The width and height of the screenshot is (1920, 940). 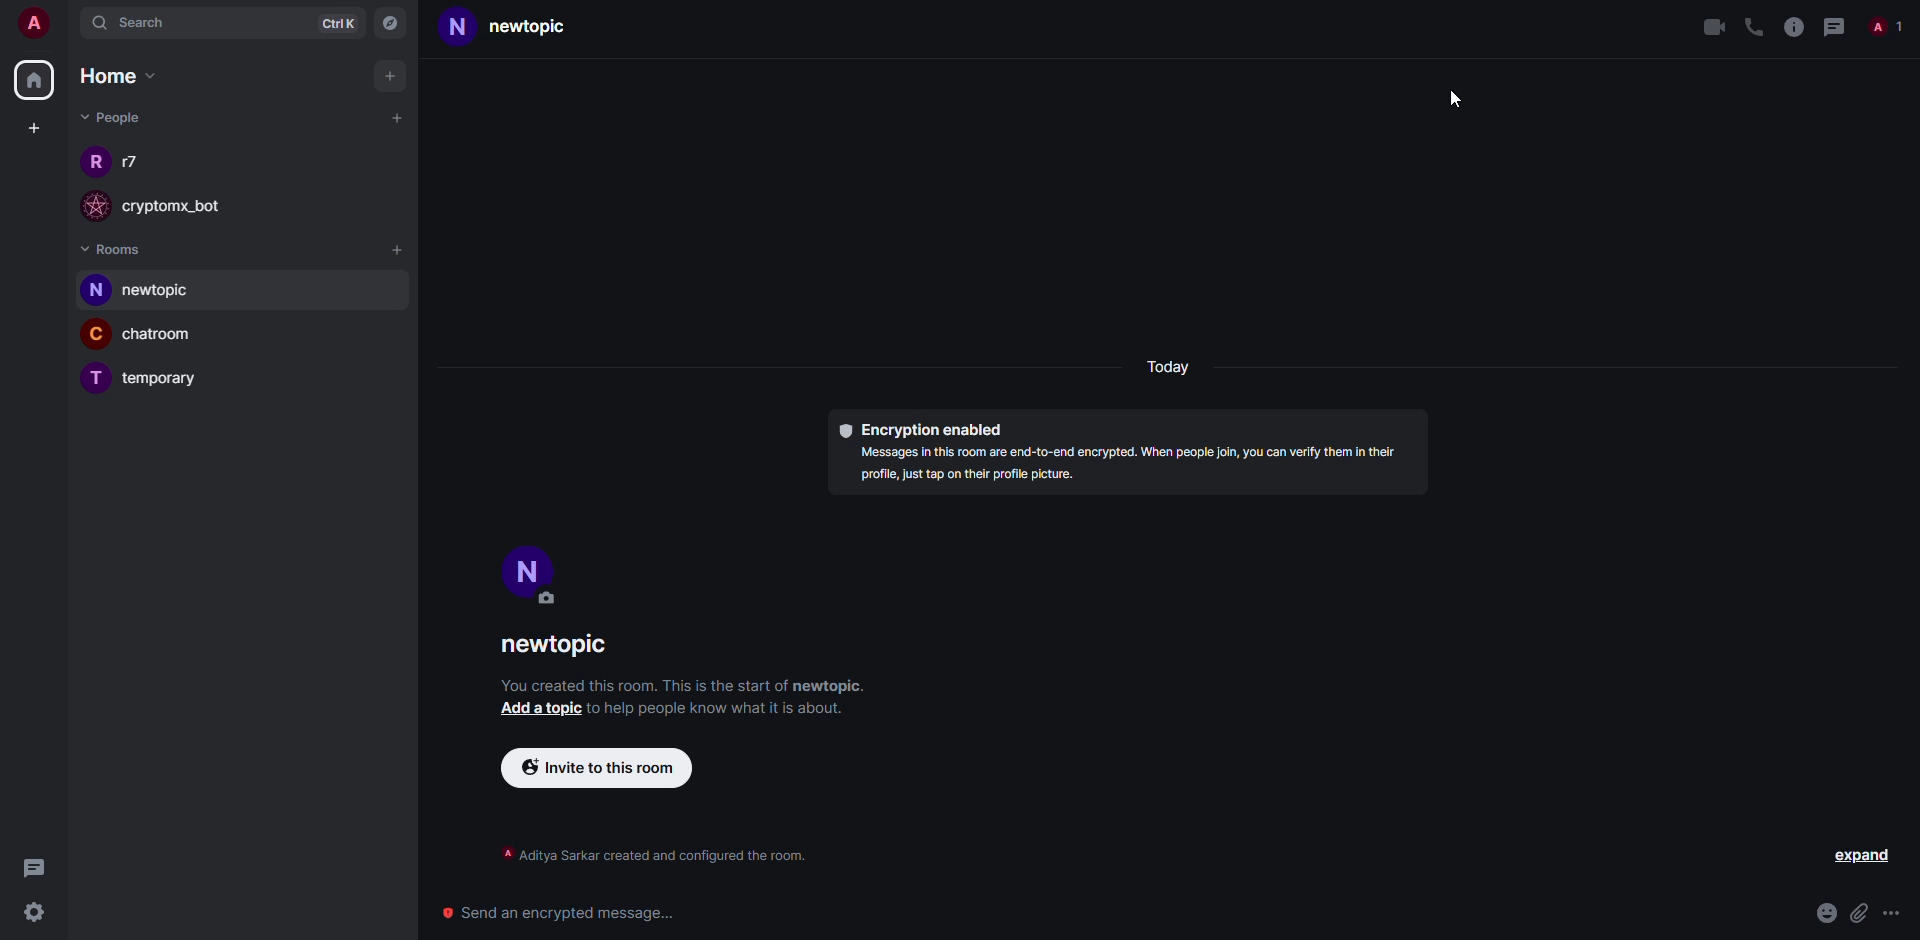 I want to click on add, so click(x=393, y=75).